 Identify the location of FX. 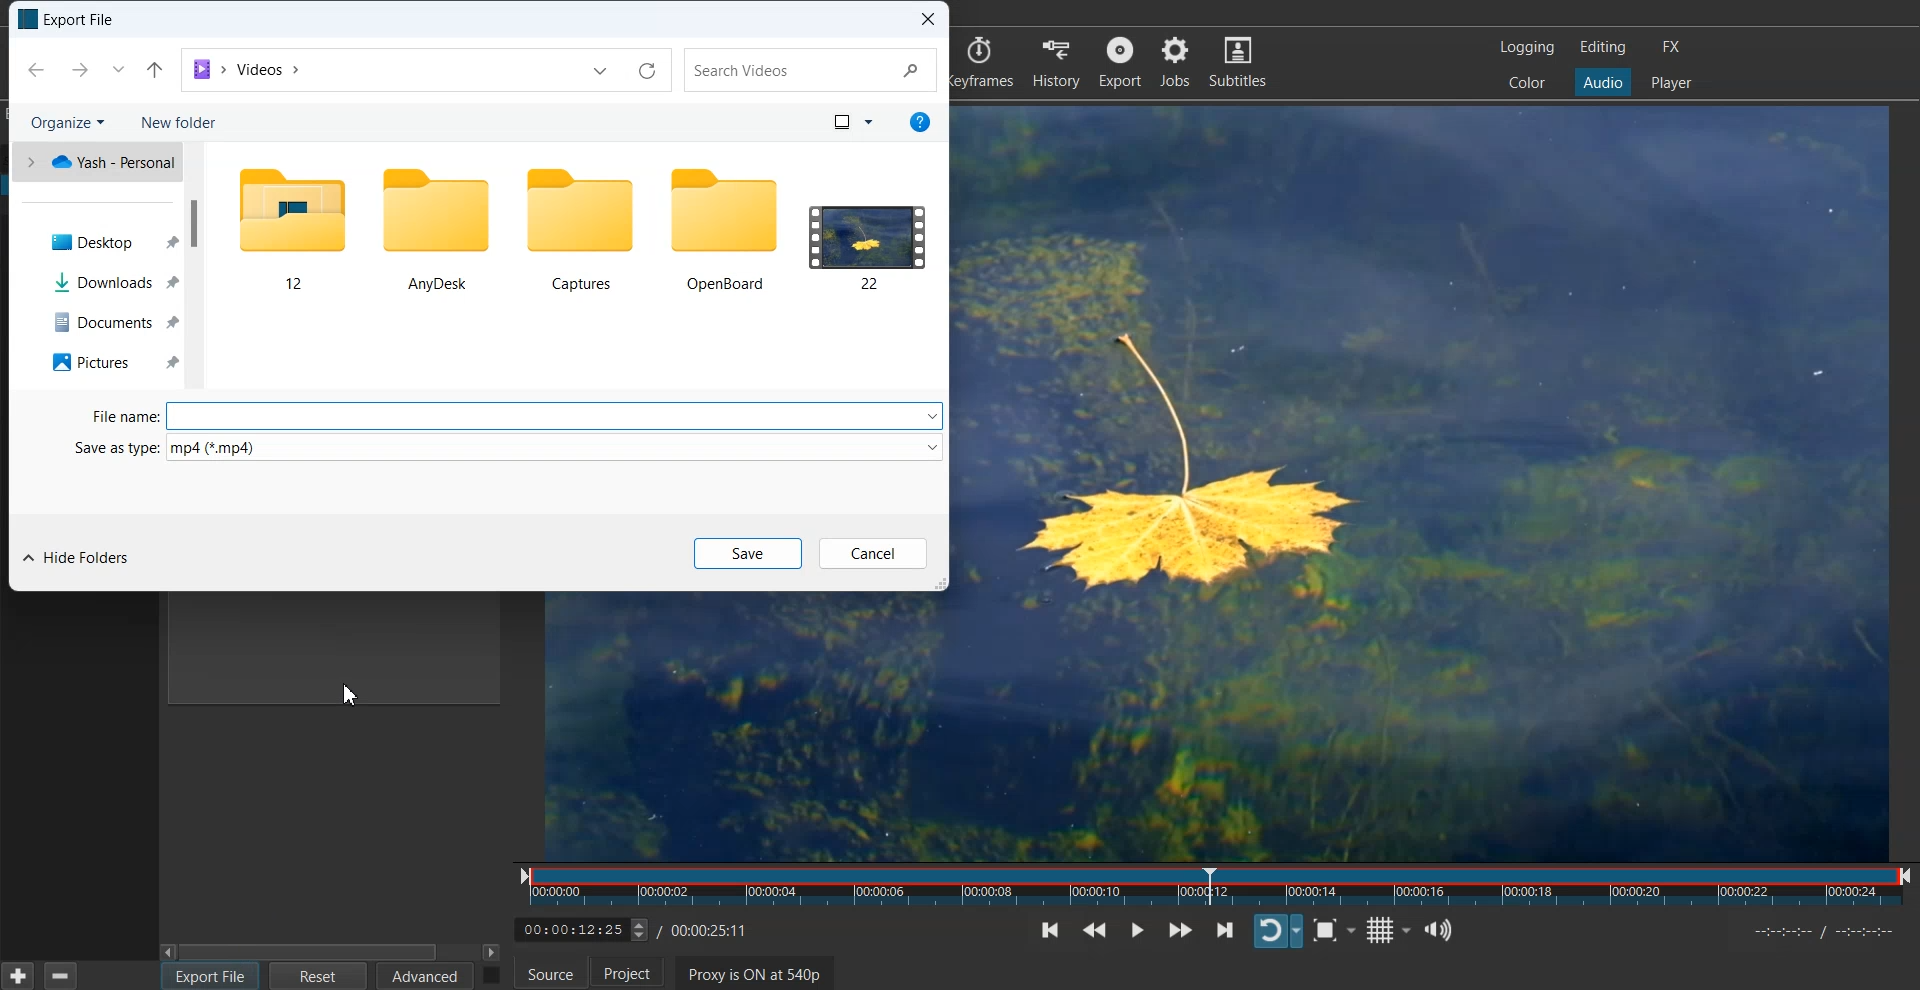
(1669, 47).